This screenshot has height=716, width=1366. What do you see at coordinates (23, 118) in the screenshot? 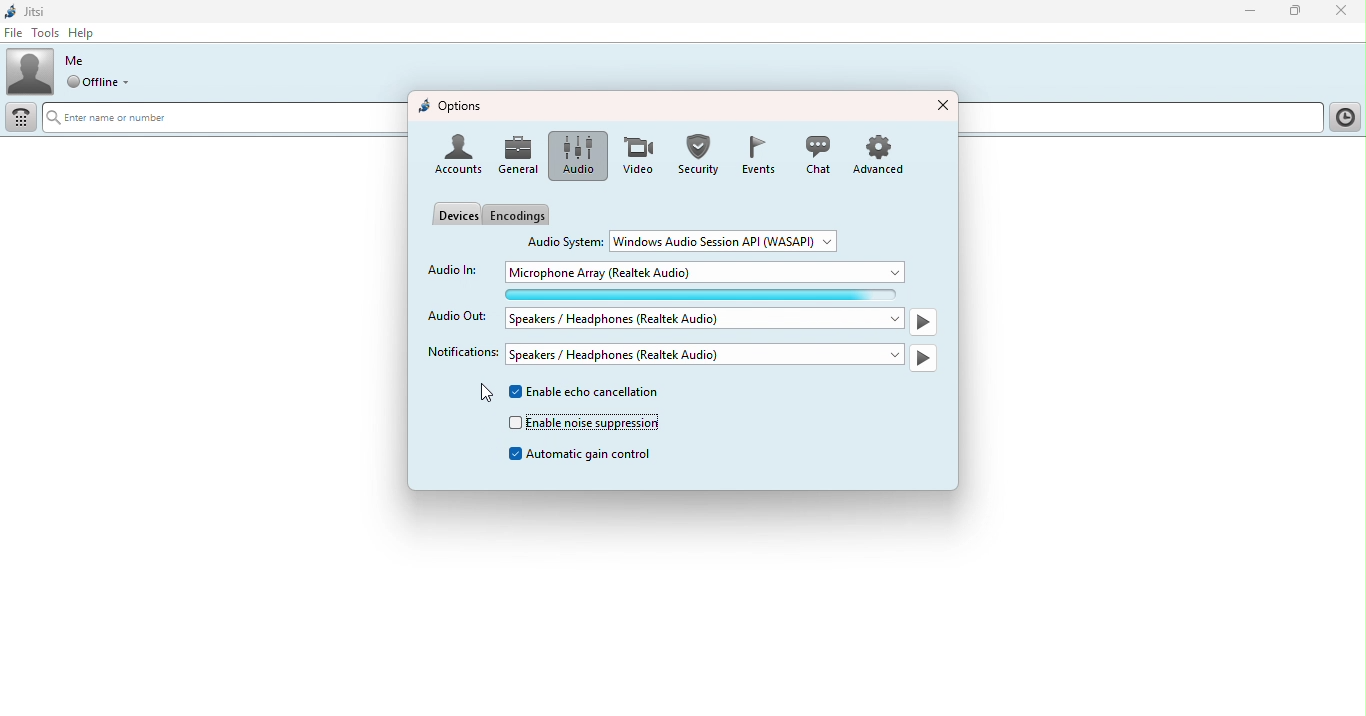
I see `Dial pad` at bounding box center [23, 118].